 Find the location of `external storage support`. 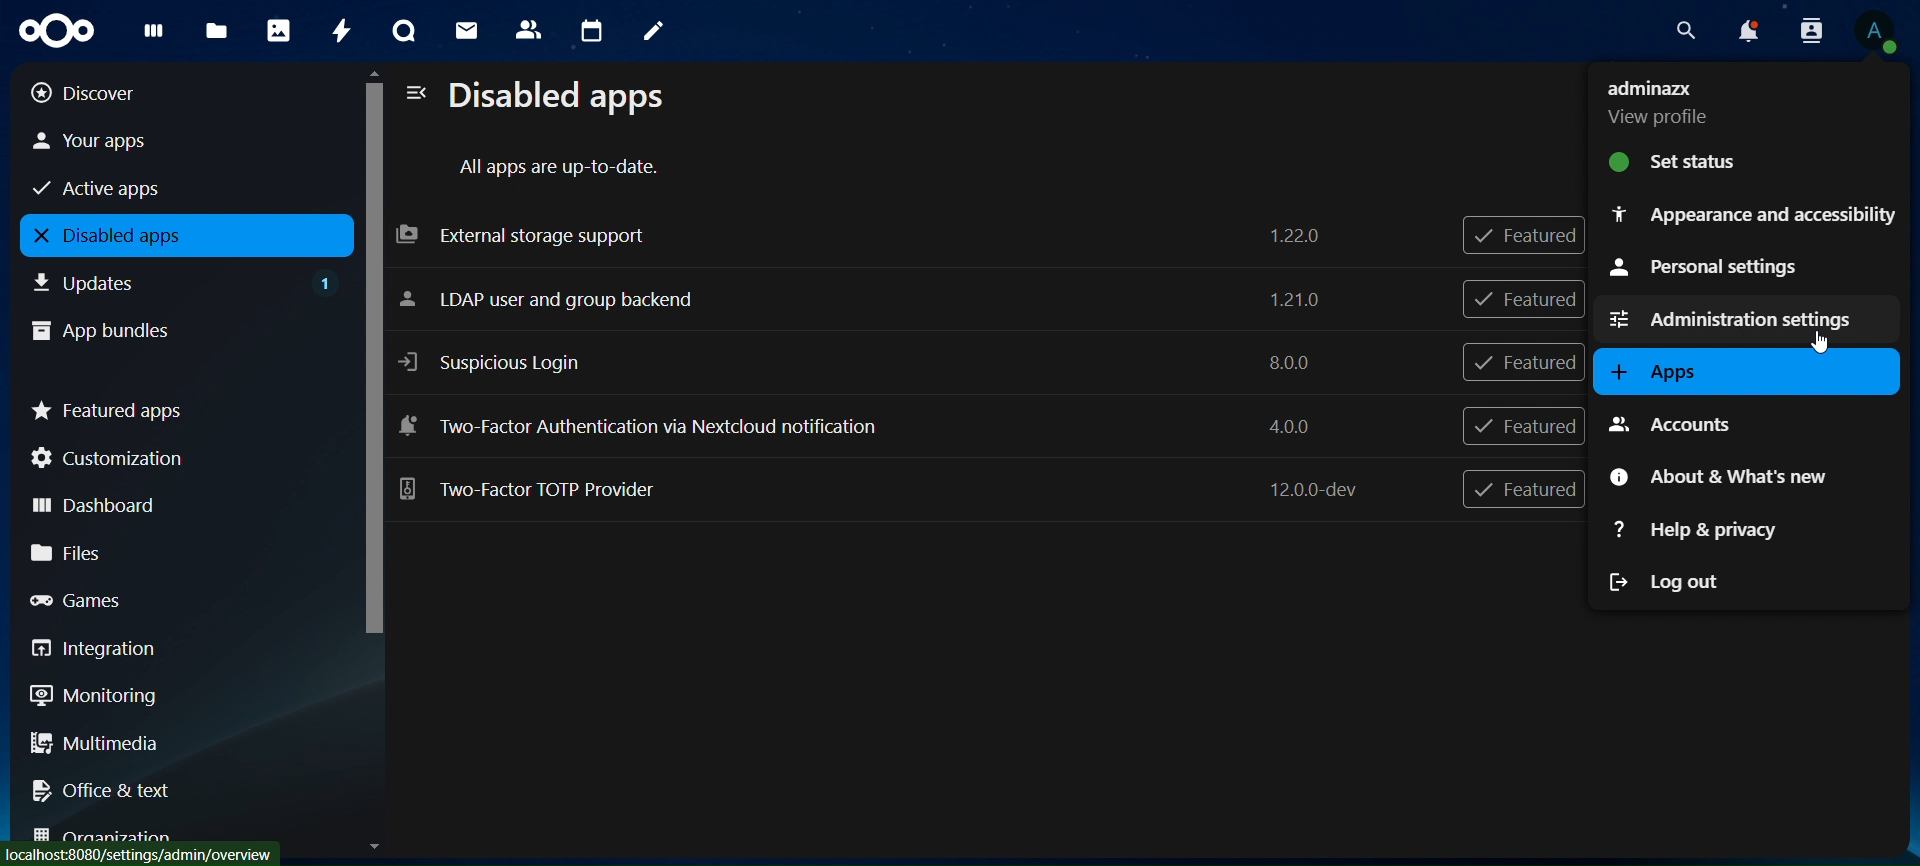

external storage support is located at coordinates (863, 234).